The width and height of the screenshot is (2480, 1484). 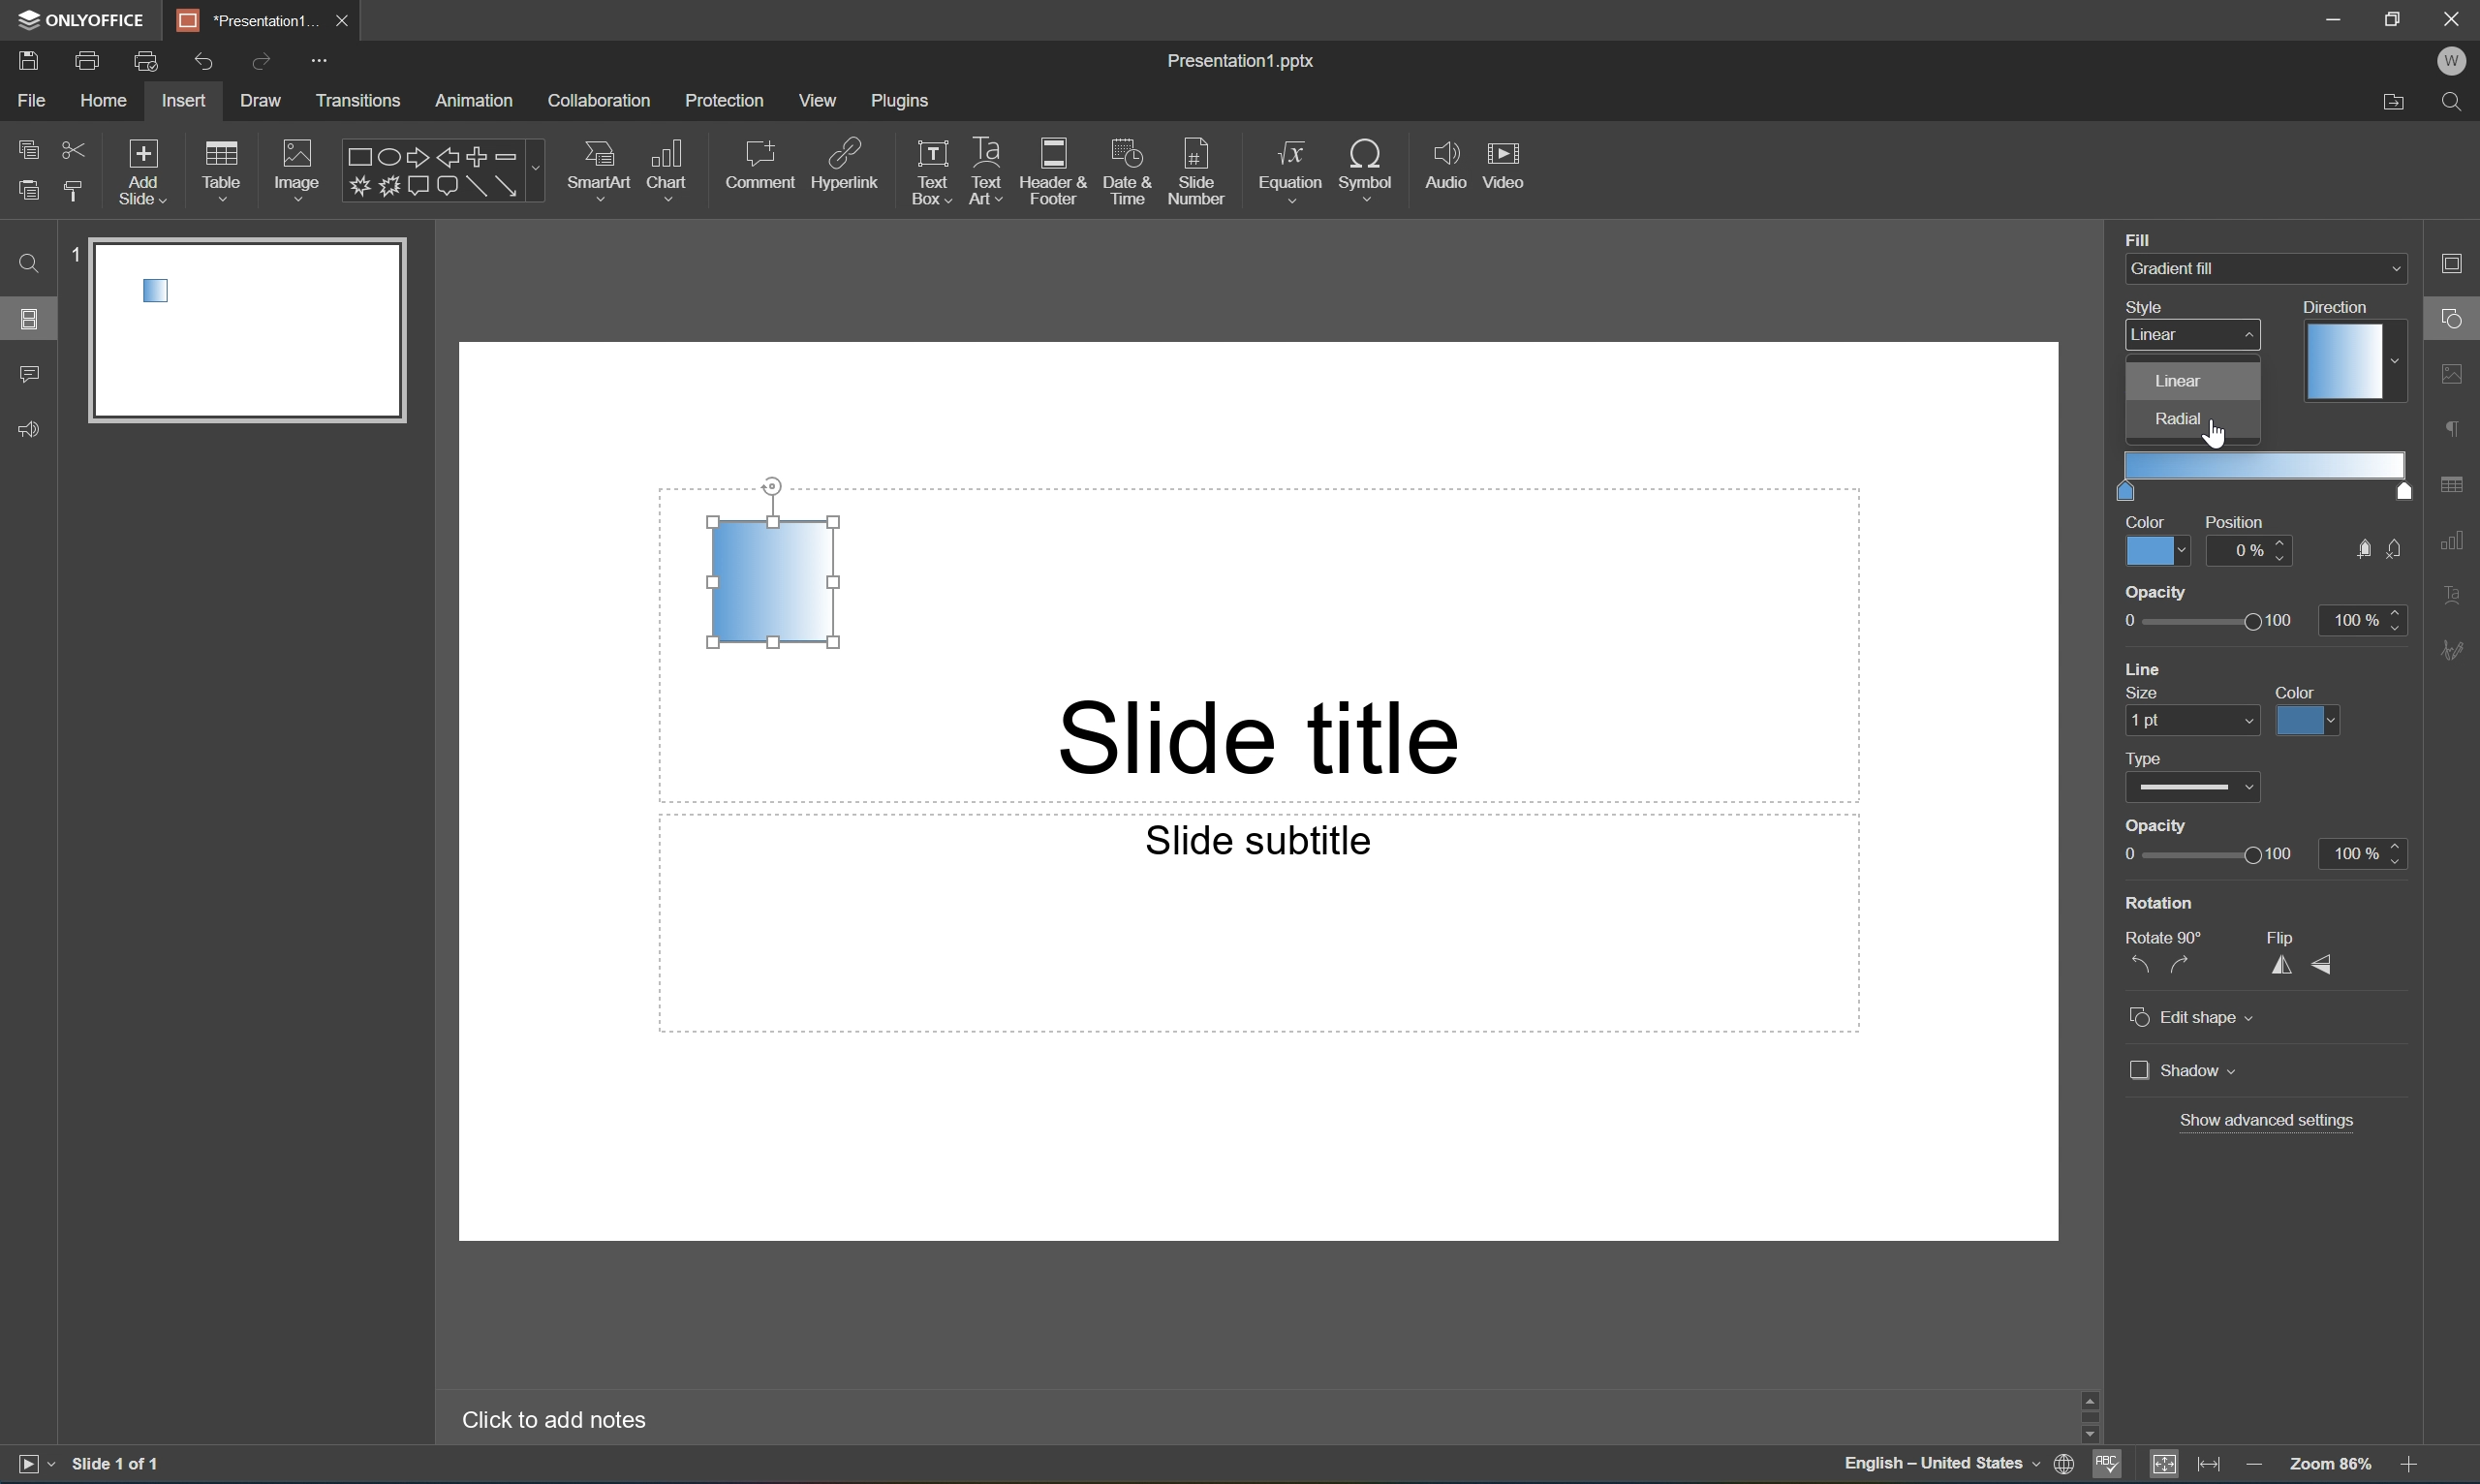 What do you see at coordinates (92, 59) in the screenshot?
I see `Print file` at bounding box center [92, 59].